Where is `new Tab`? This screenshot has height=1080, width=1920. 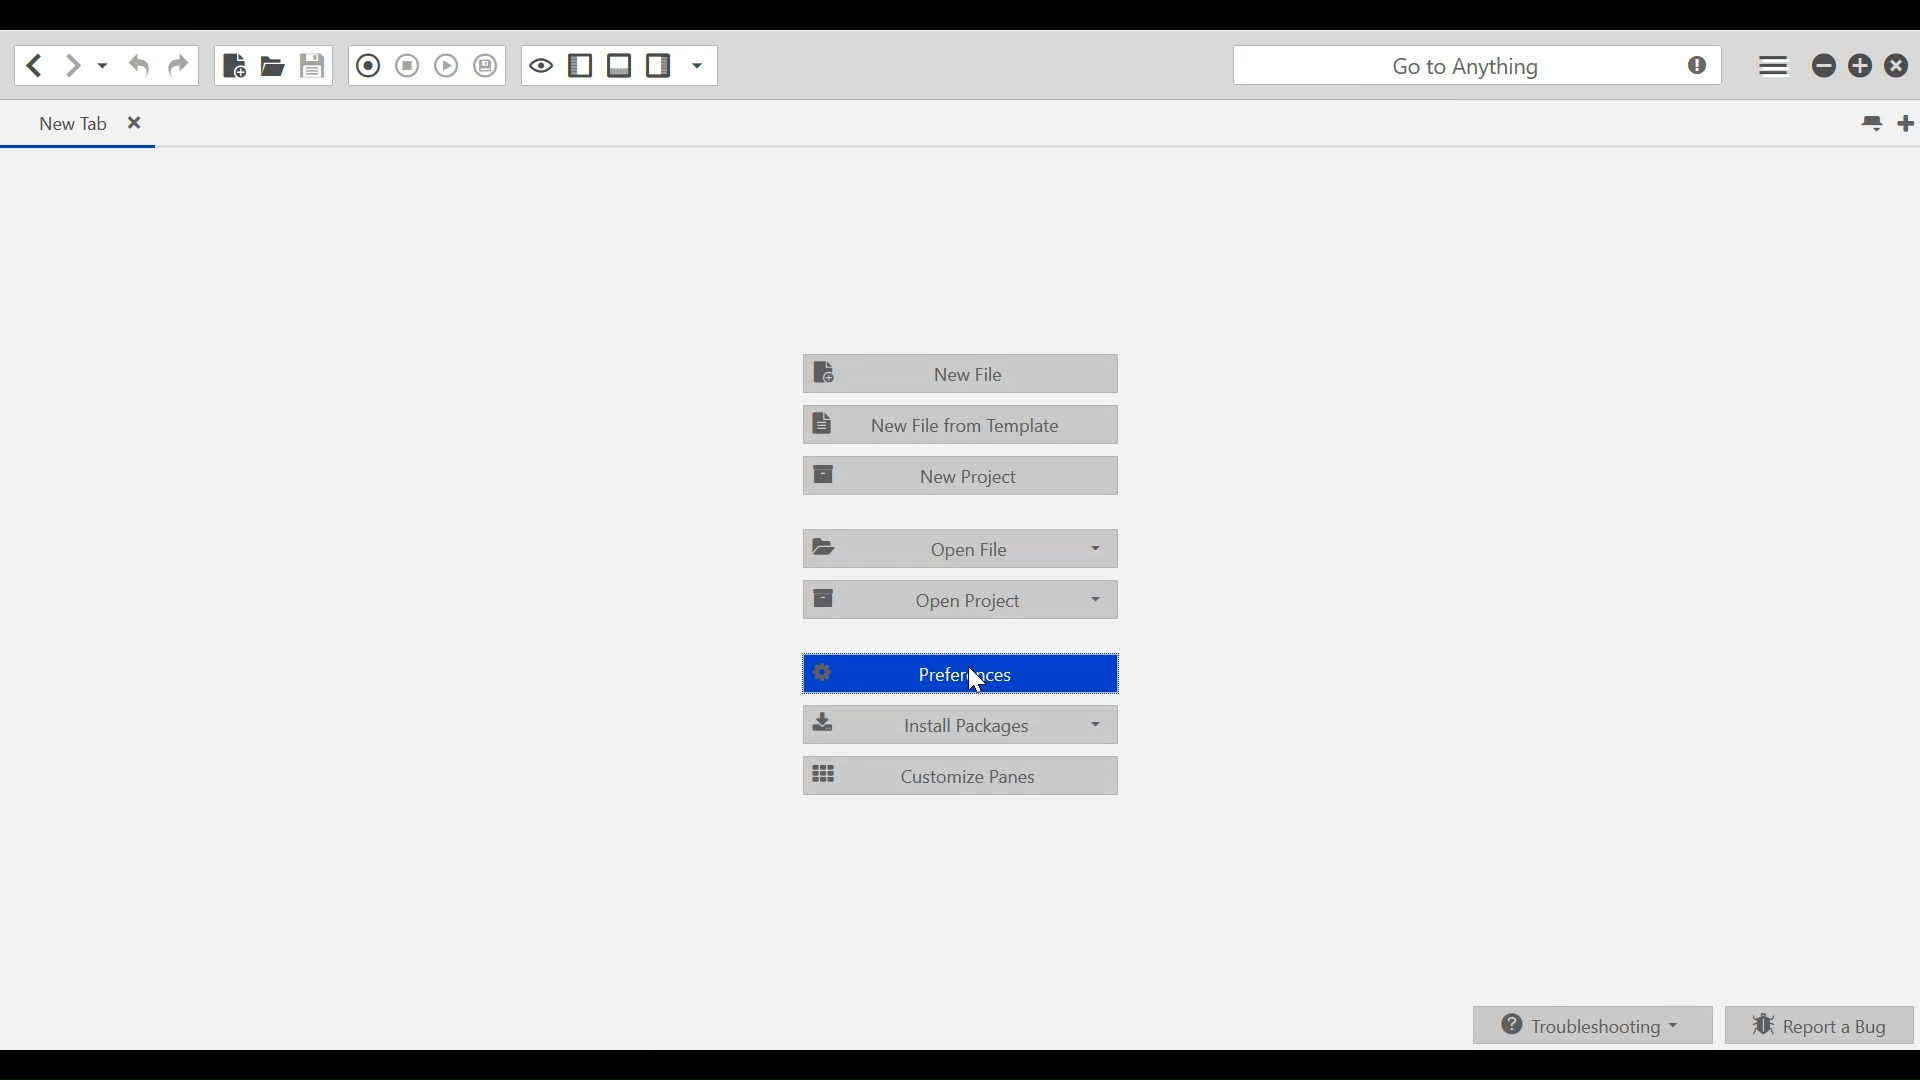
new Tab is located at coordinates (70, 123).